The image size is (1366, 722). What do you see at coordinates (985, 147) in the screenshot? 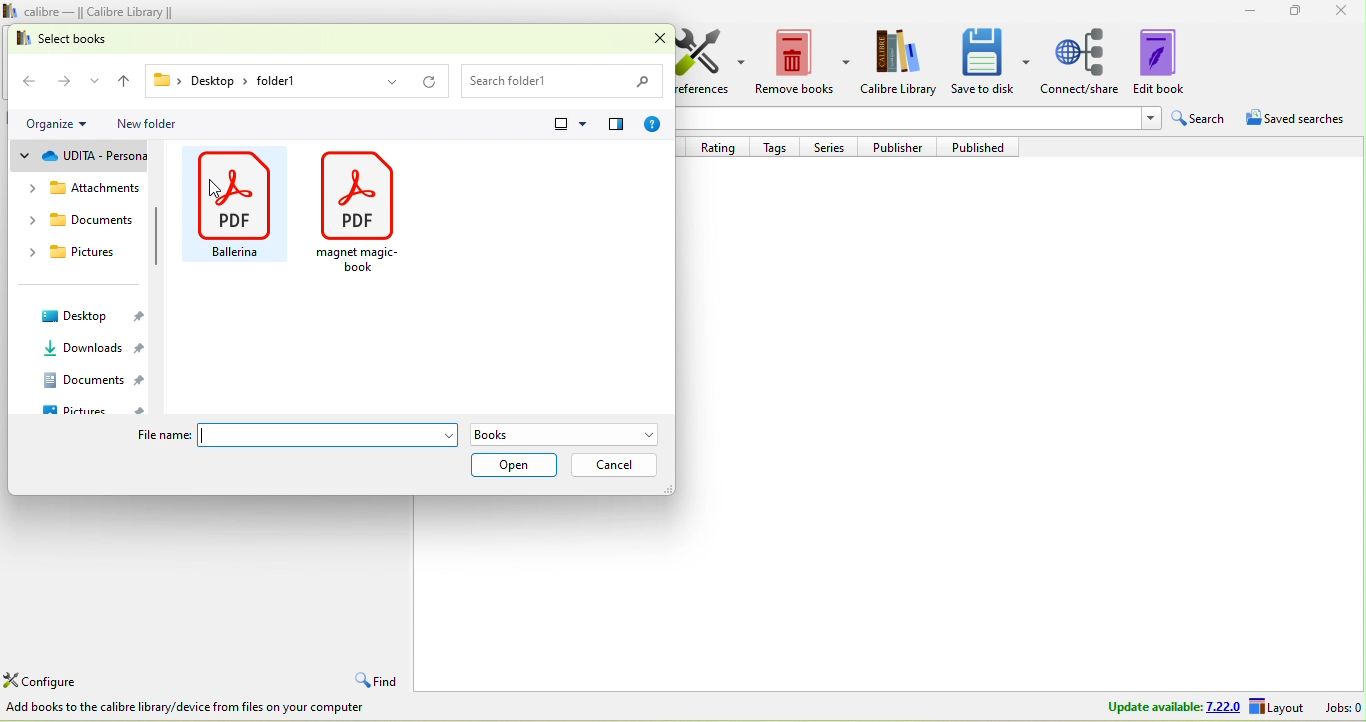
I see `published` at bounding box center [985, 147].